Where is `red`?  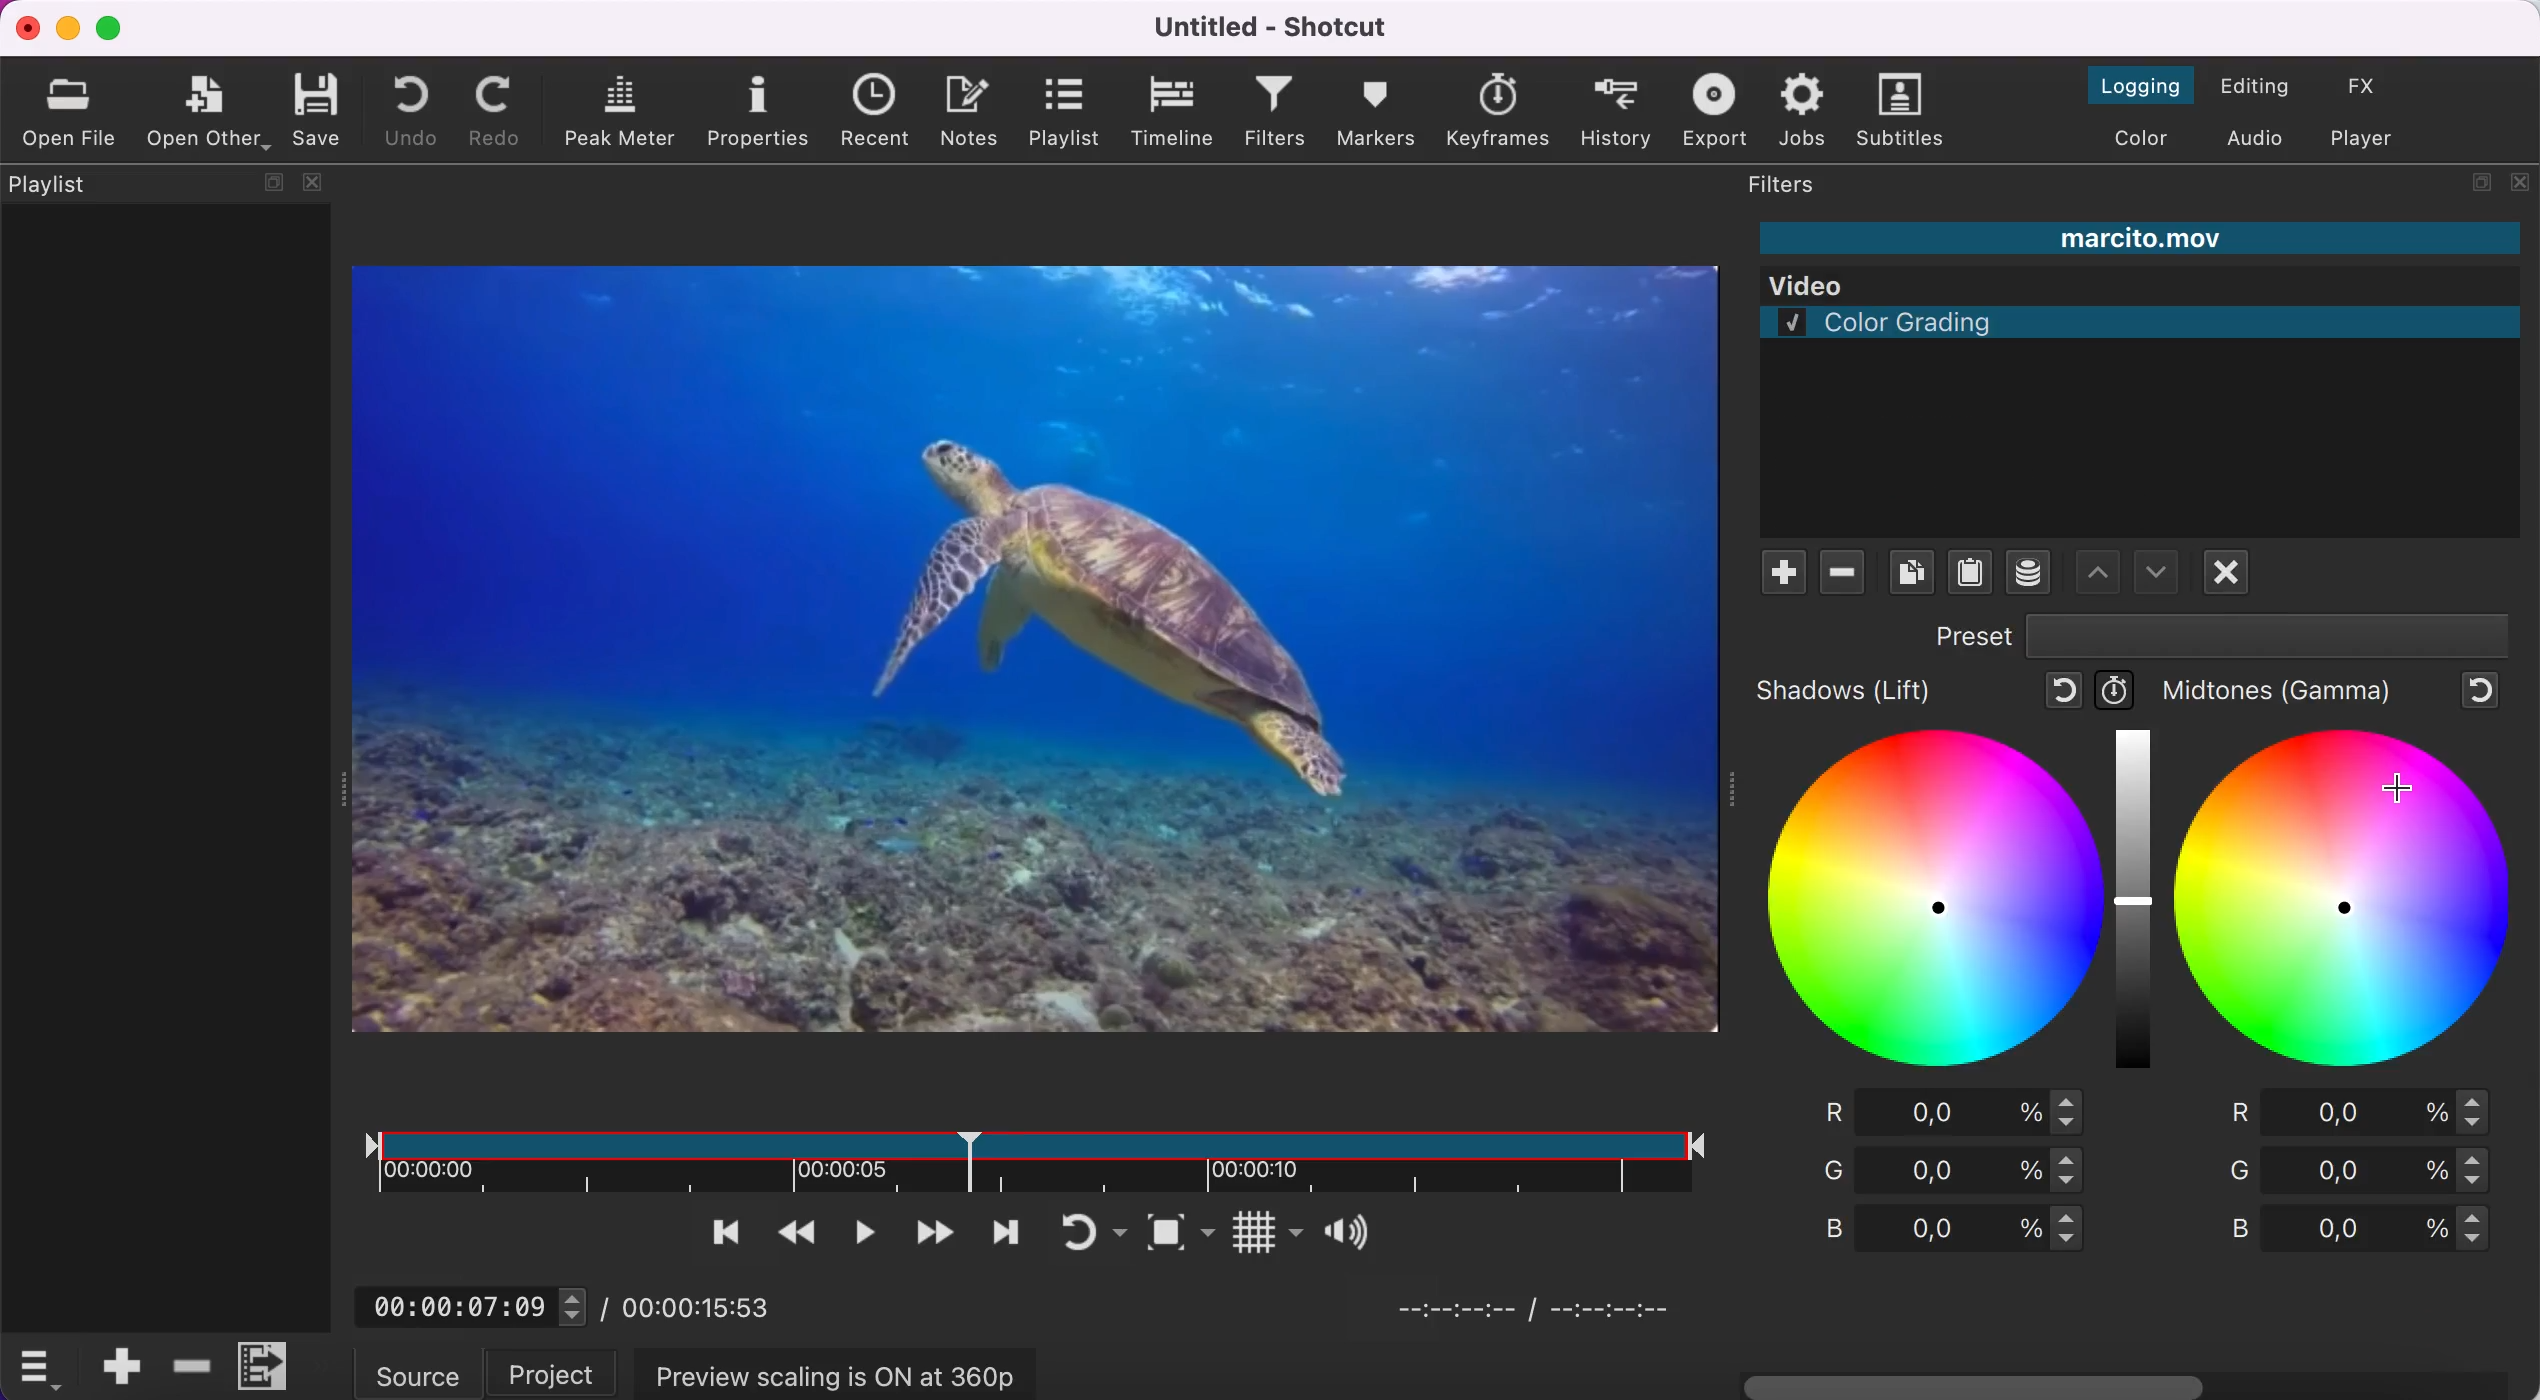 red is located at coordinates (1953, 1109).